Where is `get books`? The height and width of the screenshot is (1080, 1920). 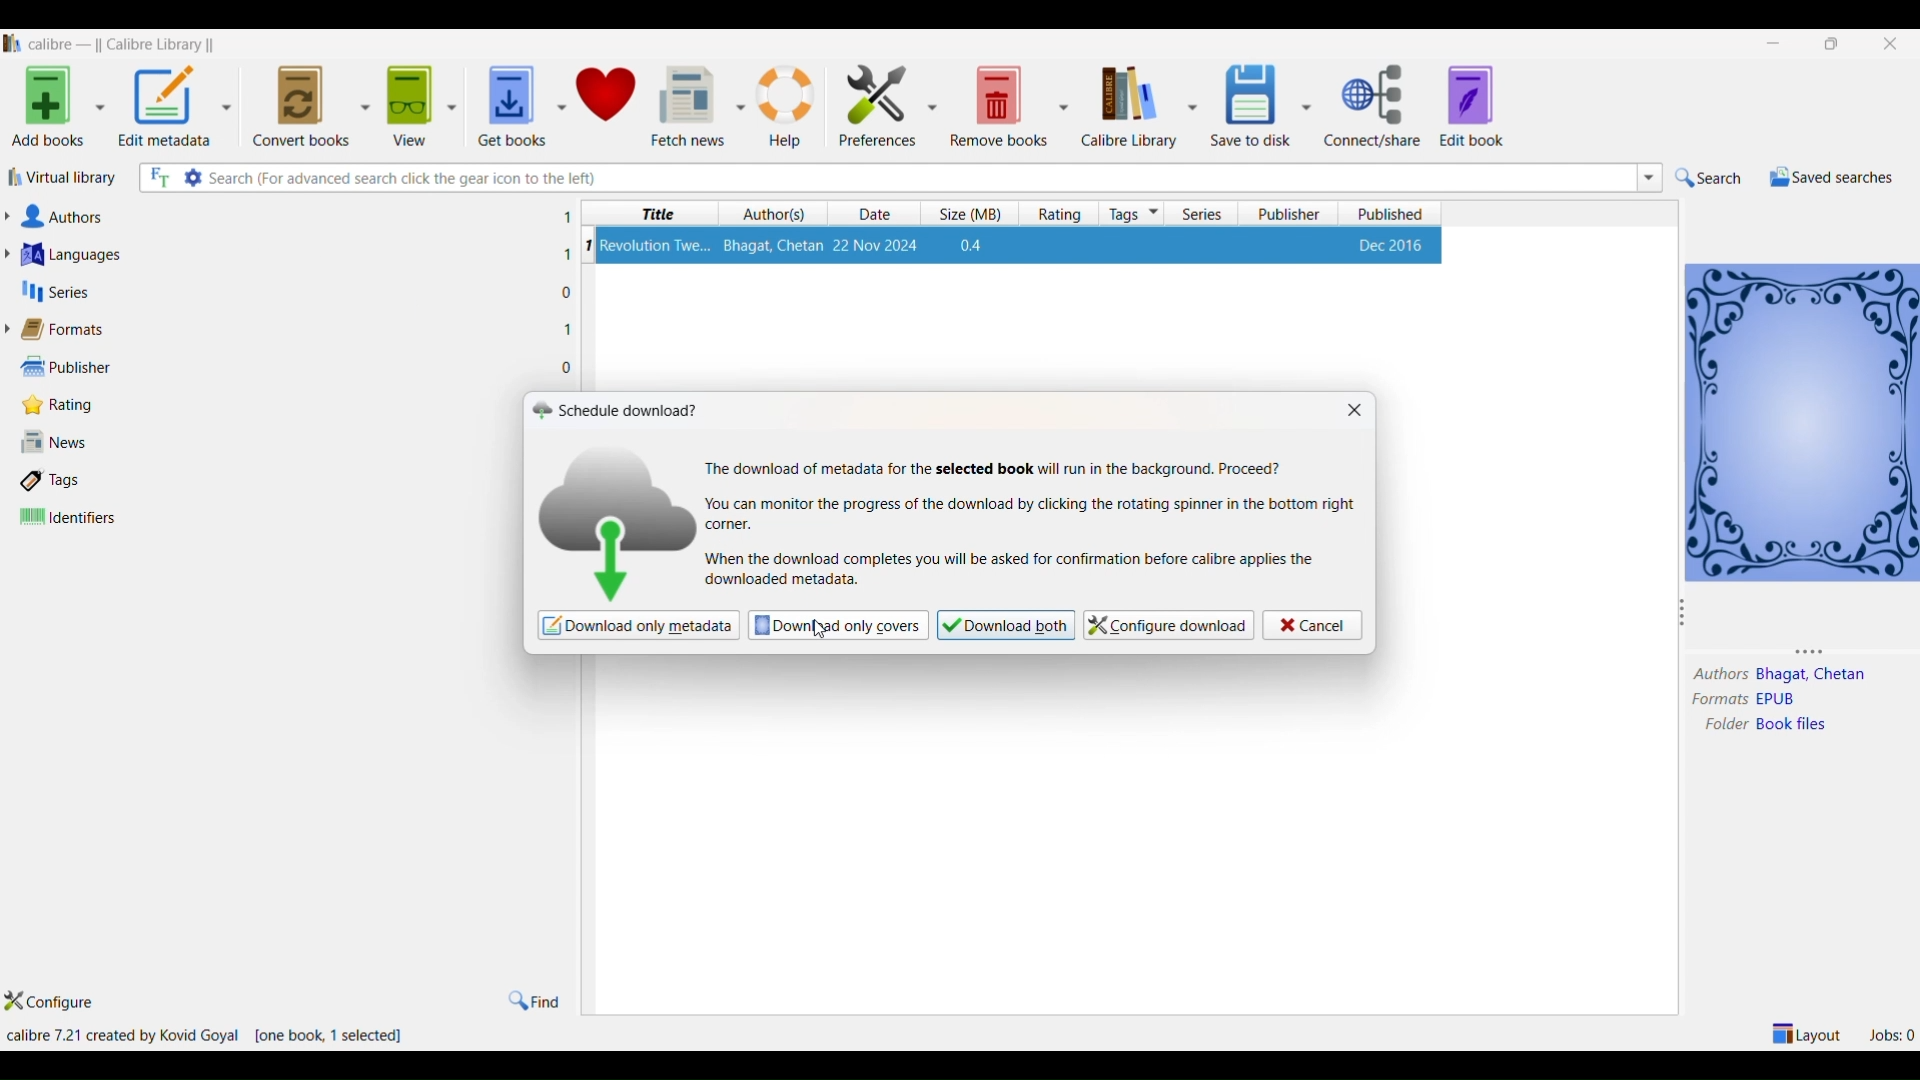 get books is located at coordinates (505, 100).